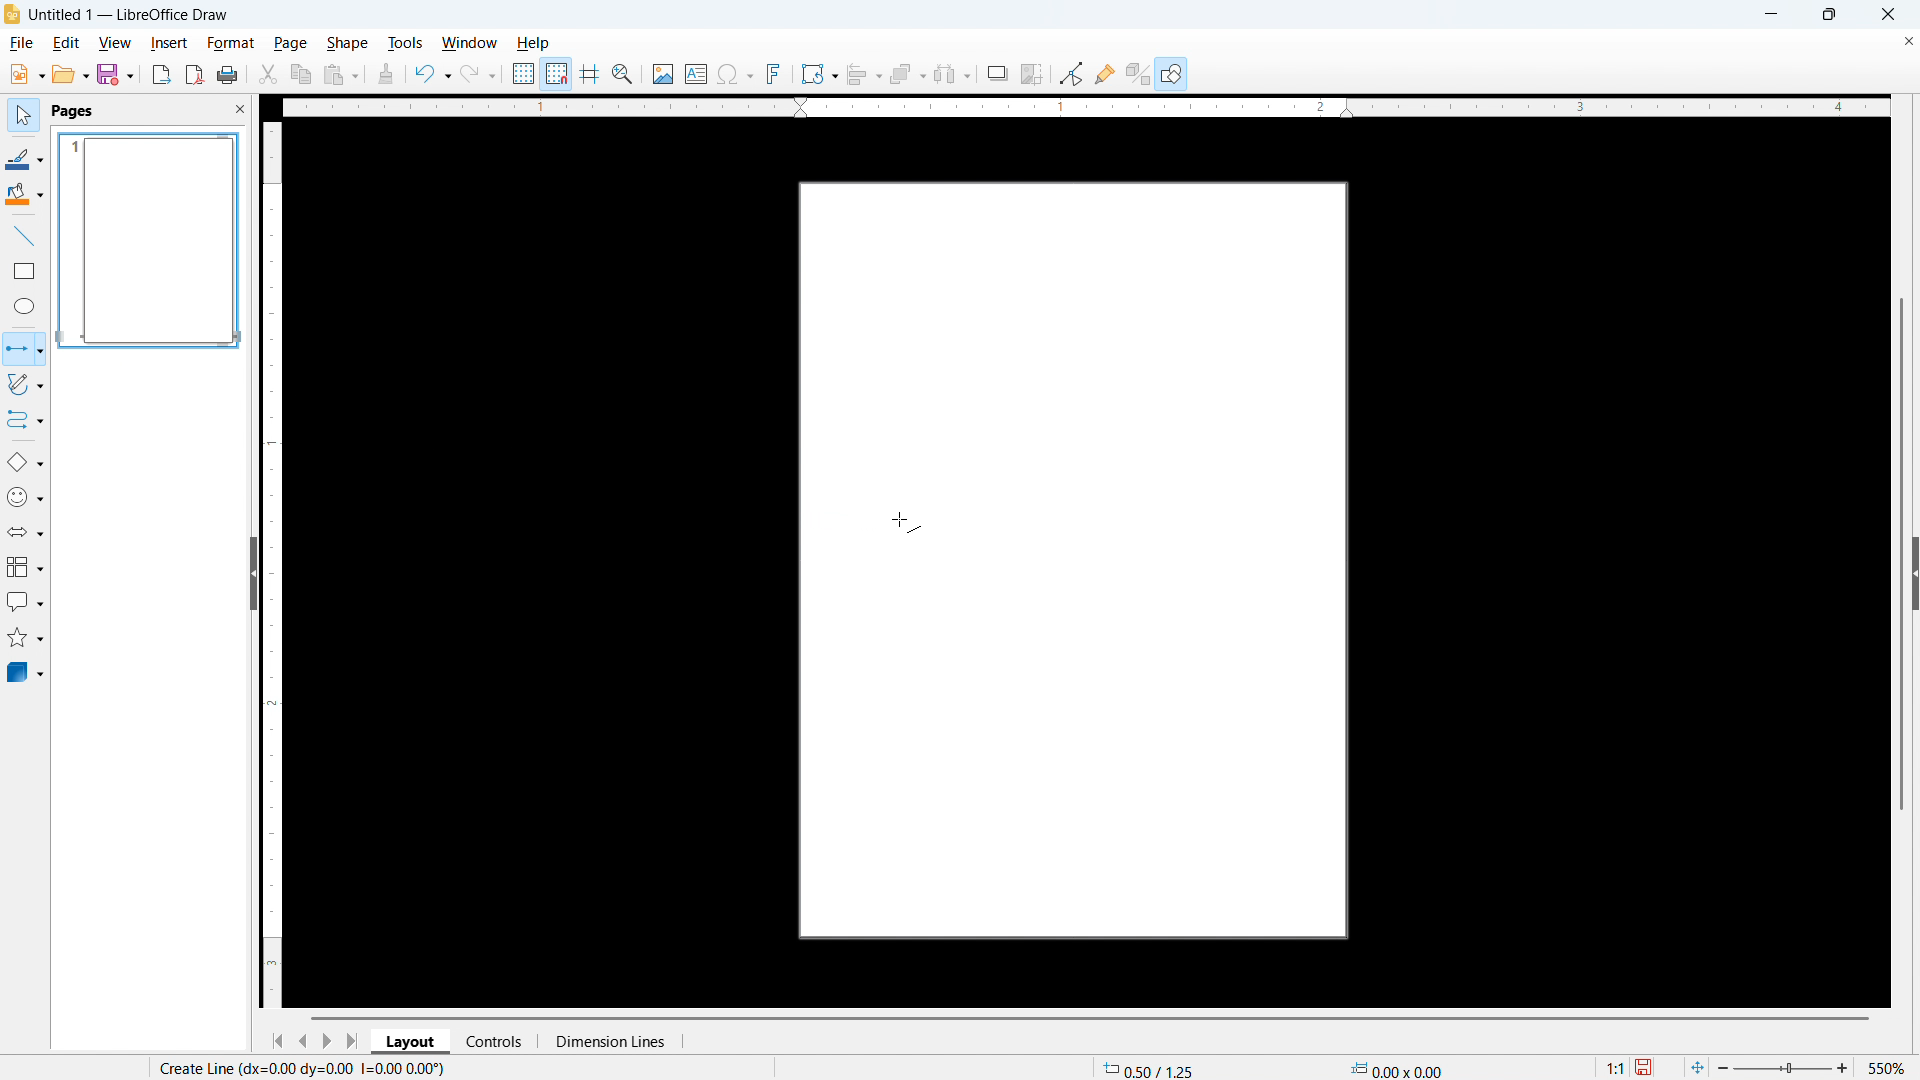  Describe the element at coordinates (252, 570) in the screenshot. I see `Hide panel ` at that location.